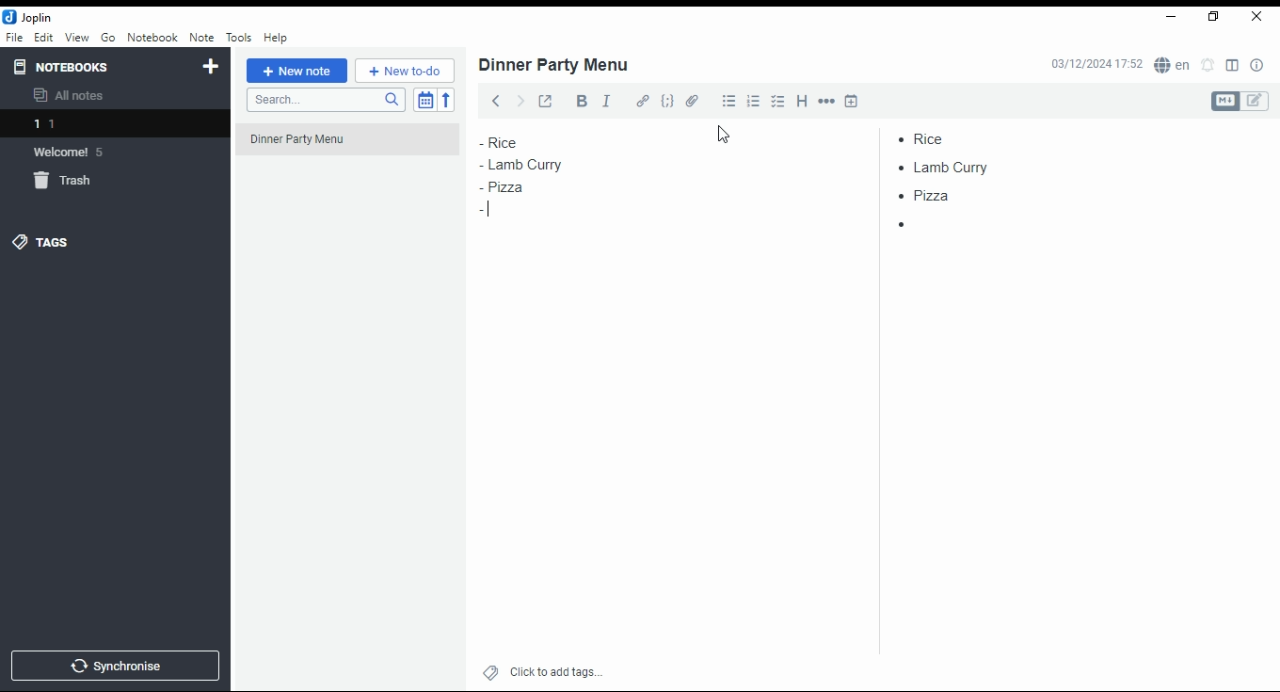 This screenshot has height=692, width=1280. What do you see at coordinates (276, 38) in the screenshot?
I see `help` at bounding box center [276, 38].